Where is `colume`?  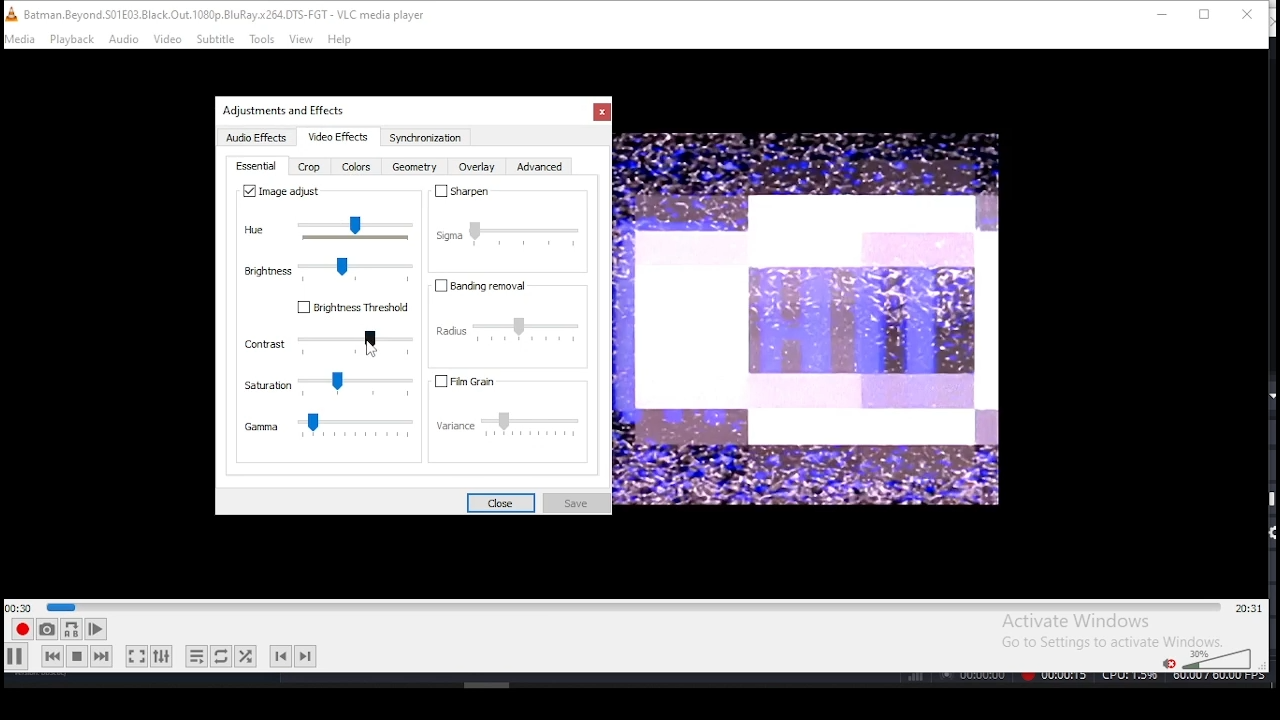 colume is located at coordinates (1216, 658).